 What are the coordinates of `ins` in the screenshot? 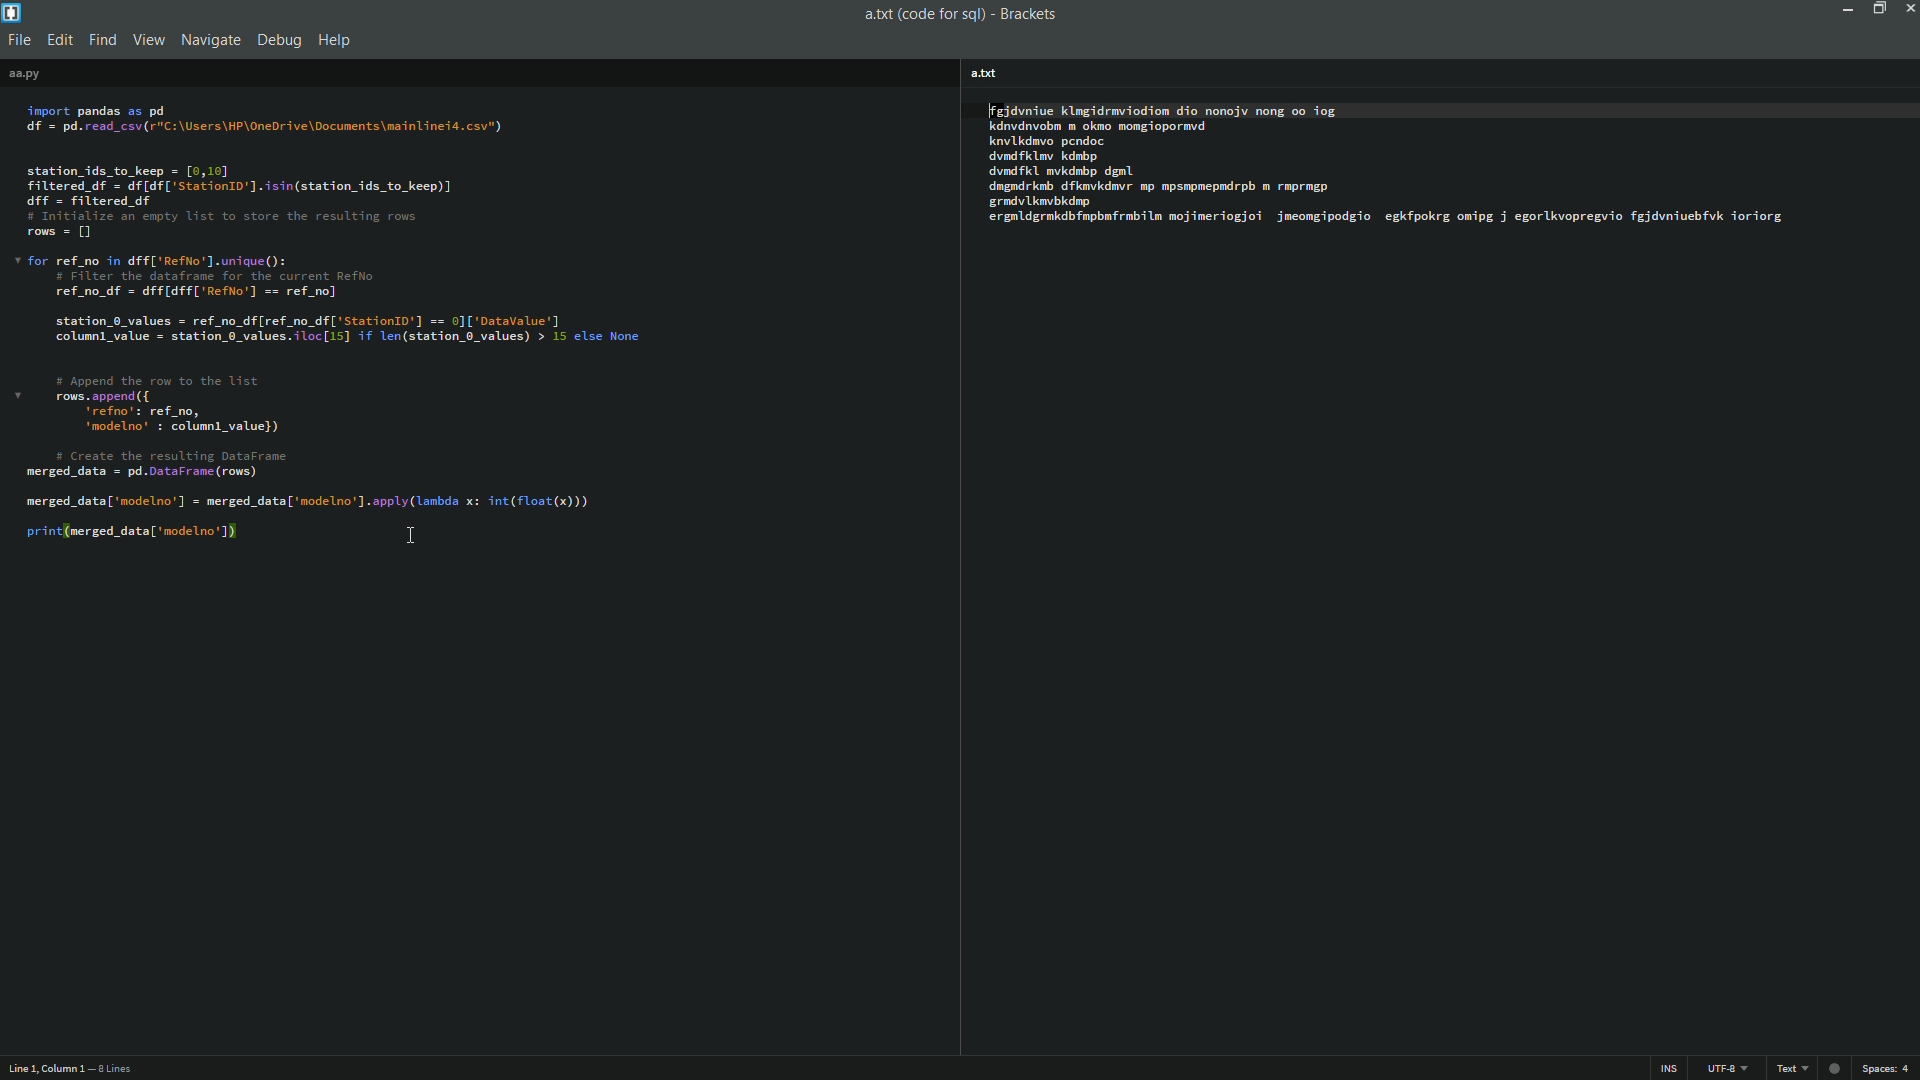 It's located at (1653, 1066).